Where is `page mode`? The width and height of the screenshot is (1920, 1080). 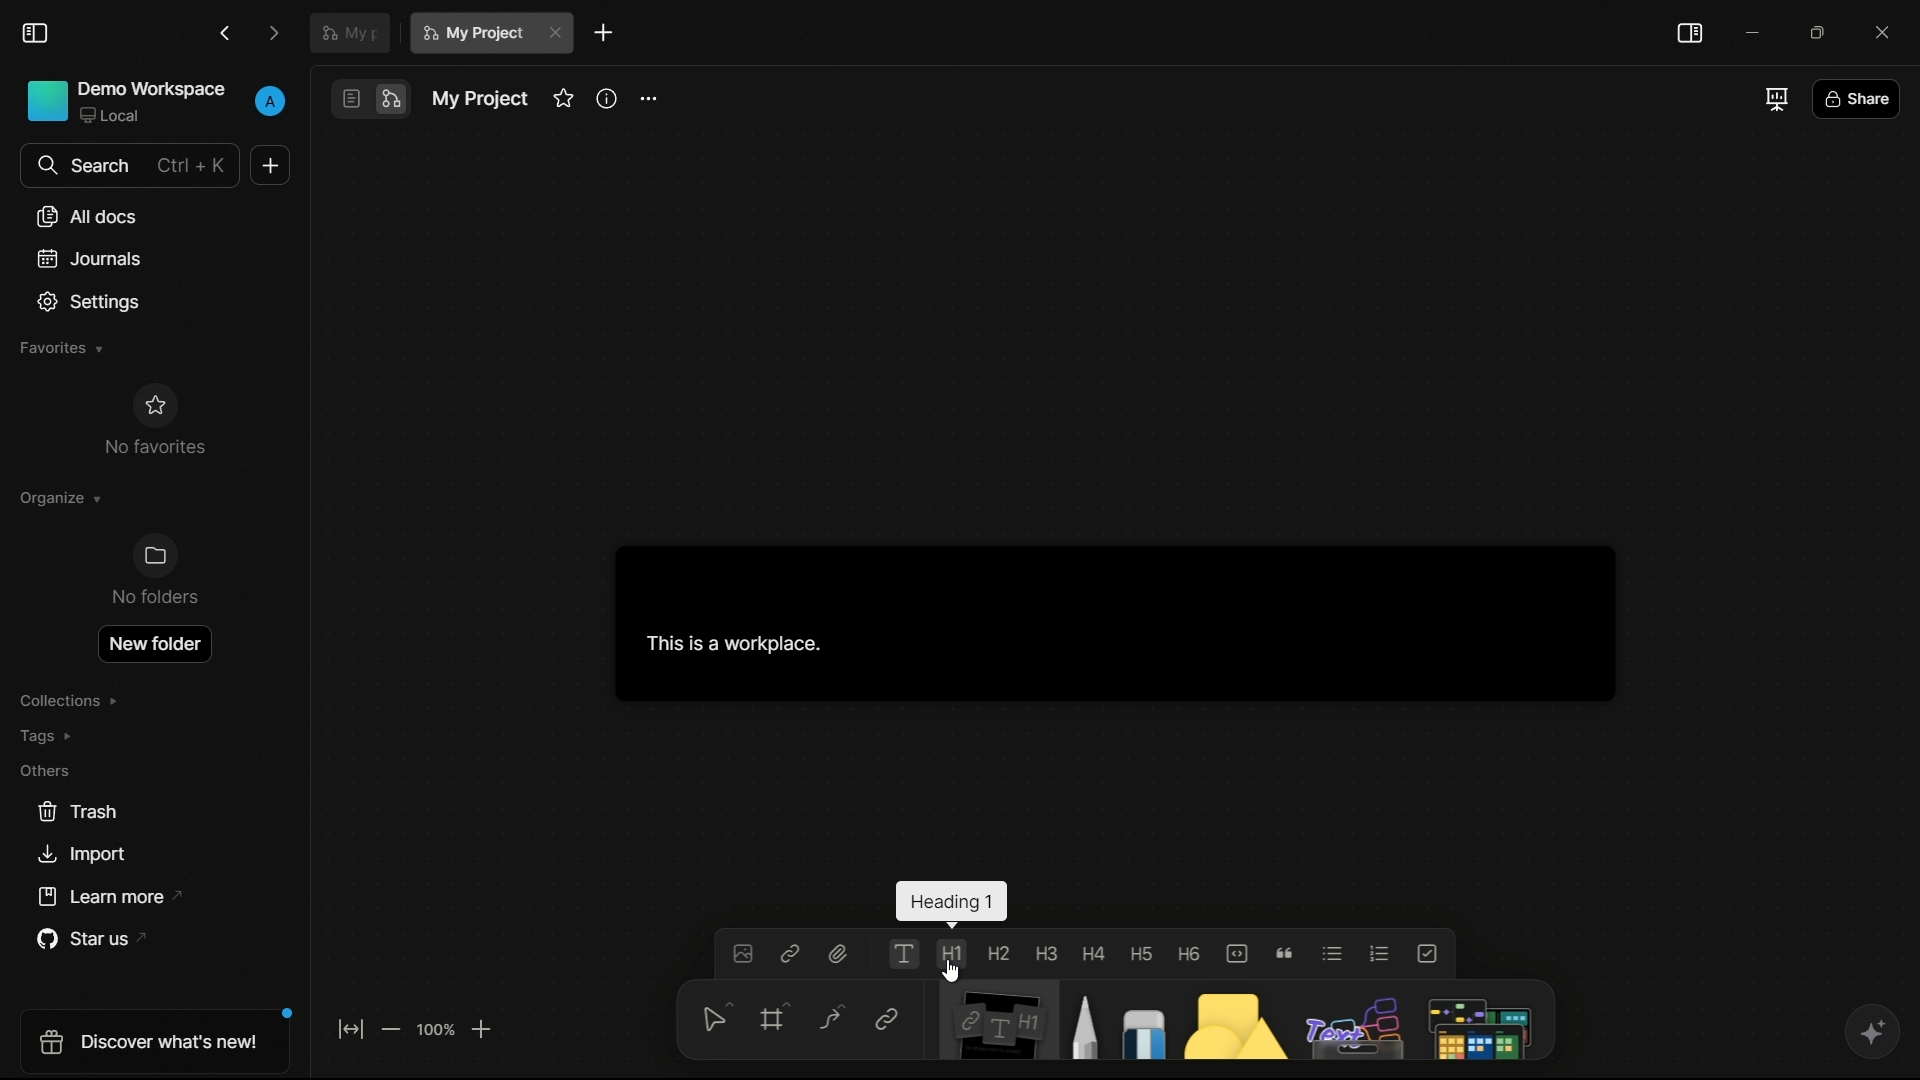 page mode is located at coordinates (351, 98).